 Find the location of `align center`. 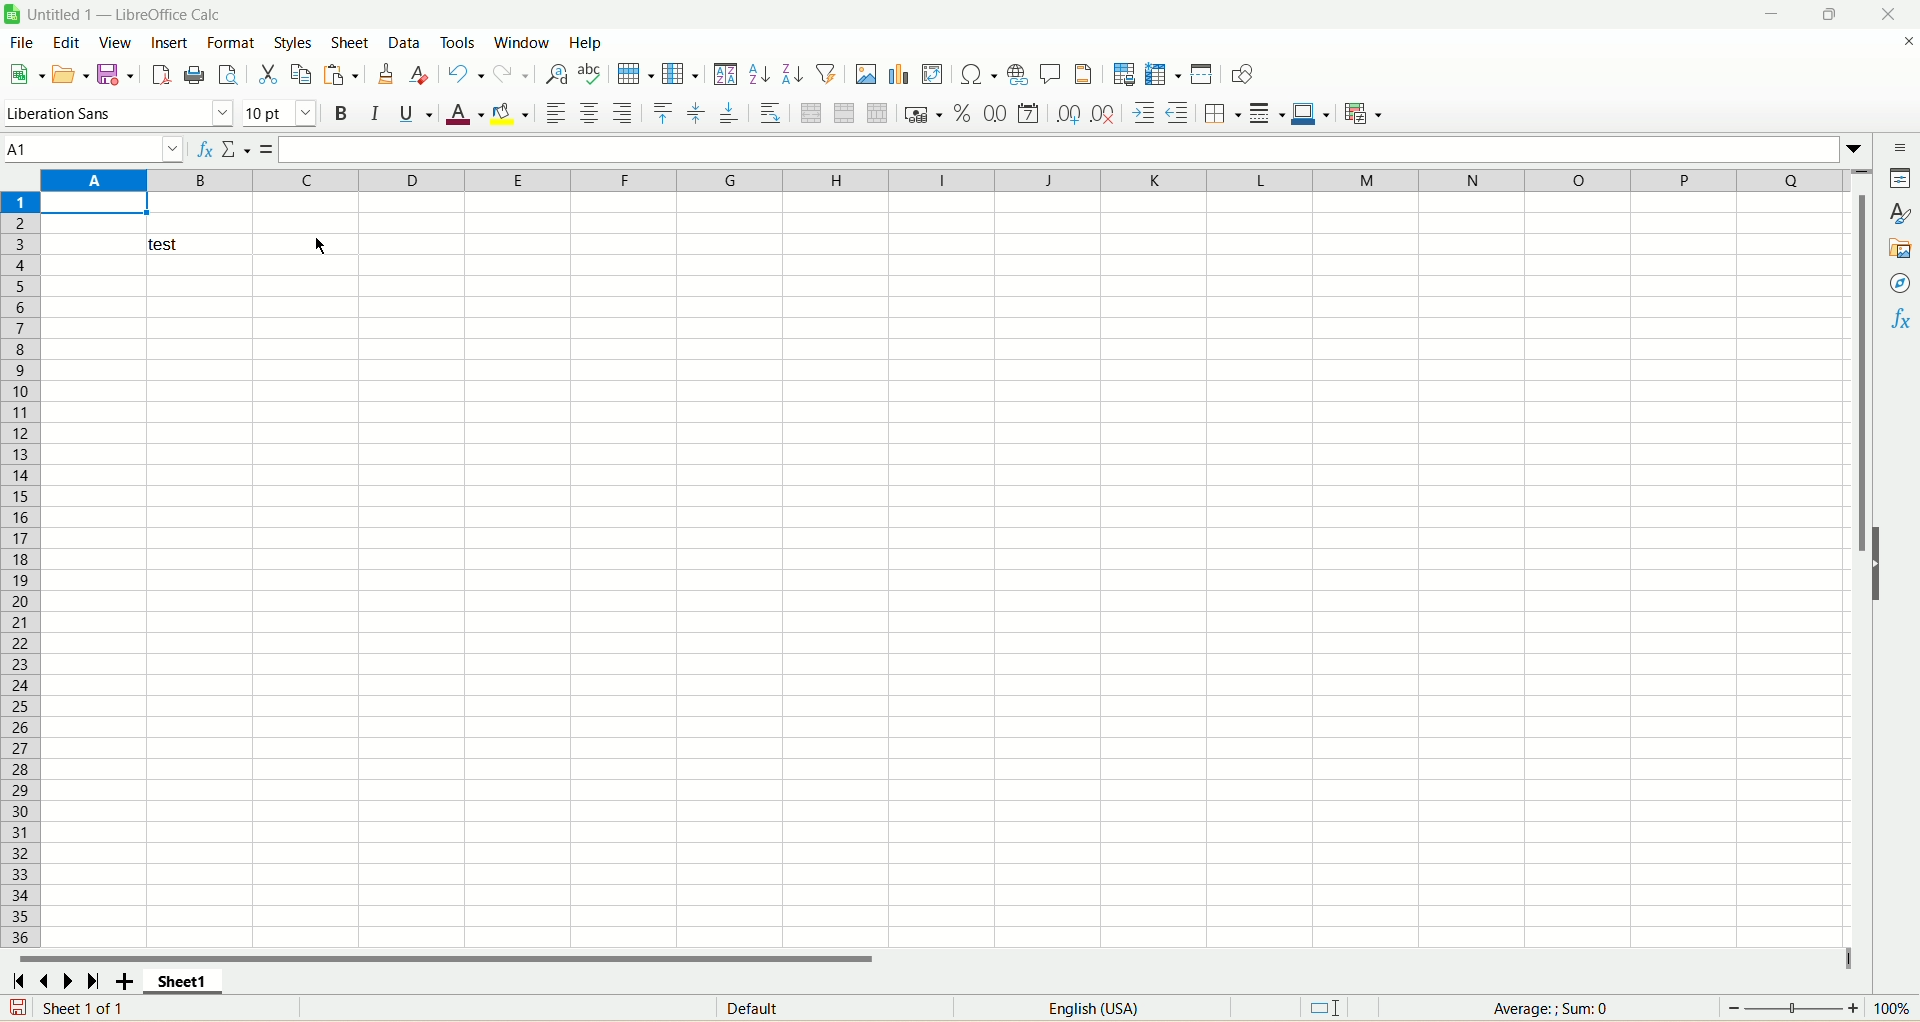

align center is located at coordinates (589, 113).